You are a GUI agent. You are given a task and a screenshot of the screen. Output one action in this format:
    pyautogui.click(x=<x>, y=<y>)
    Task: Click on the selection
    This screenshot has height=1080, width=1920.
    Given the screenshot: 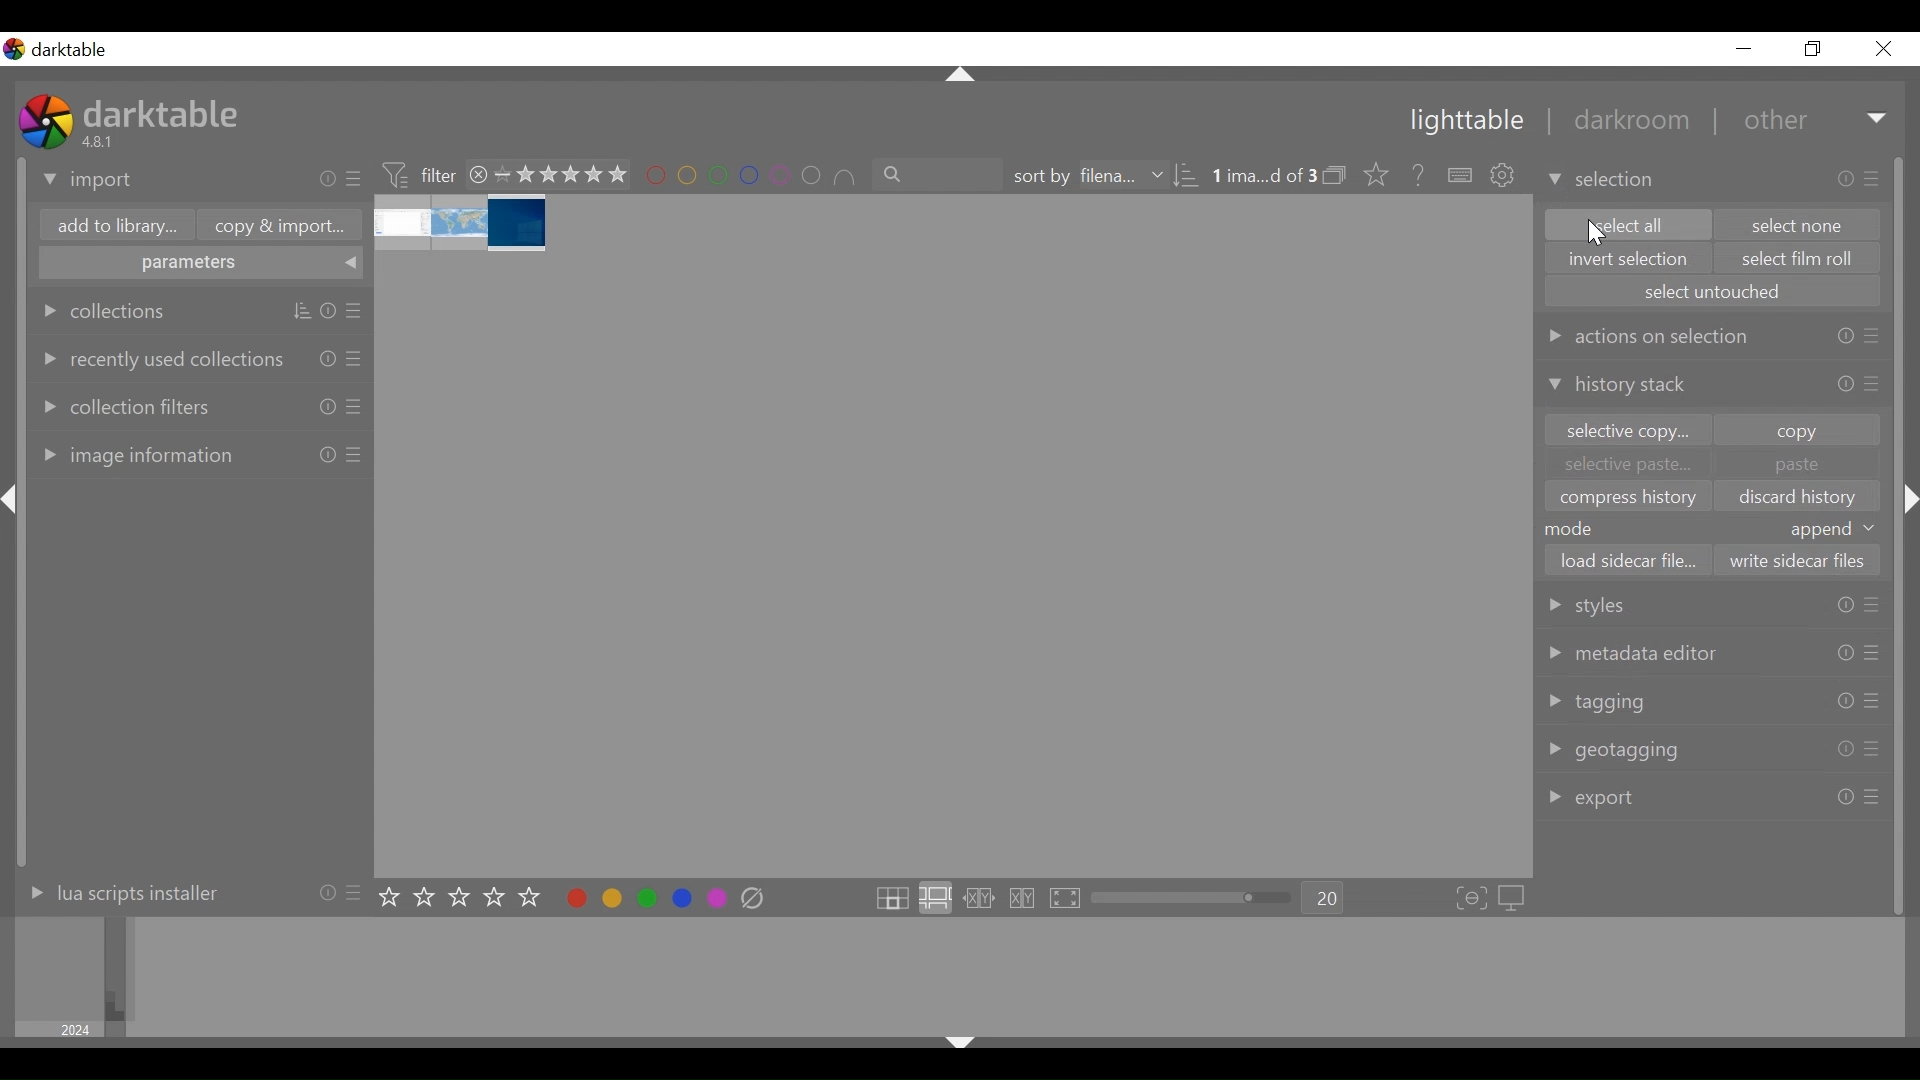 What is the action you would take?
    pyautogui.click(x=1604, y=179)
    